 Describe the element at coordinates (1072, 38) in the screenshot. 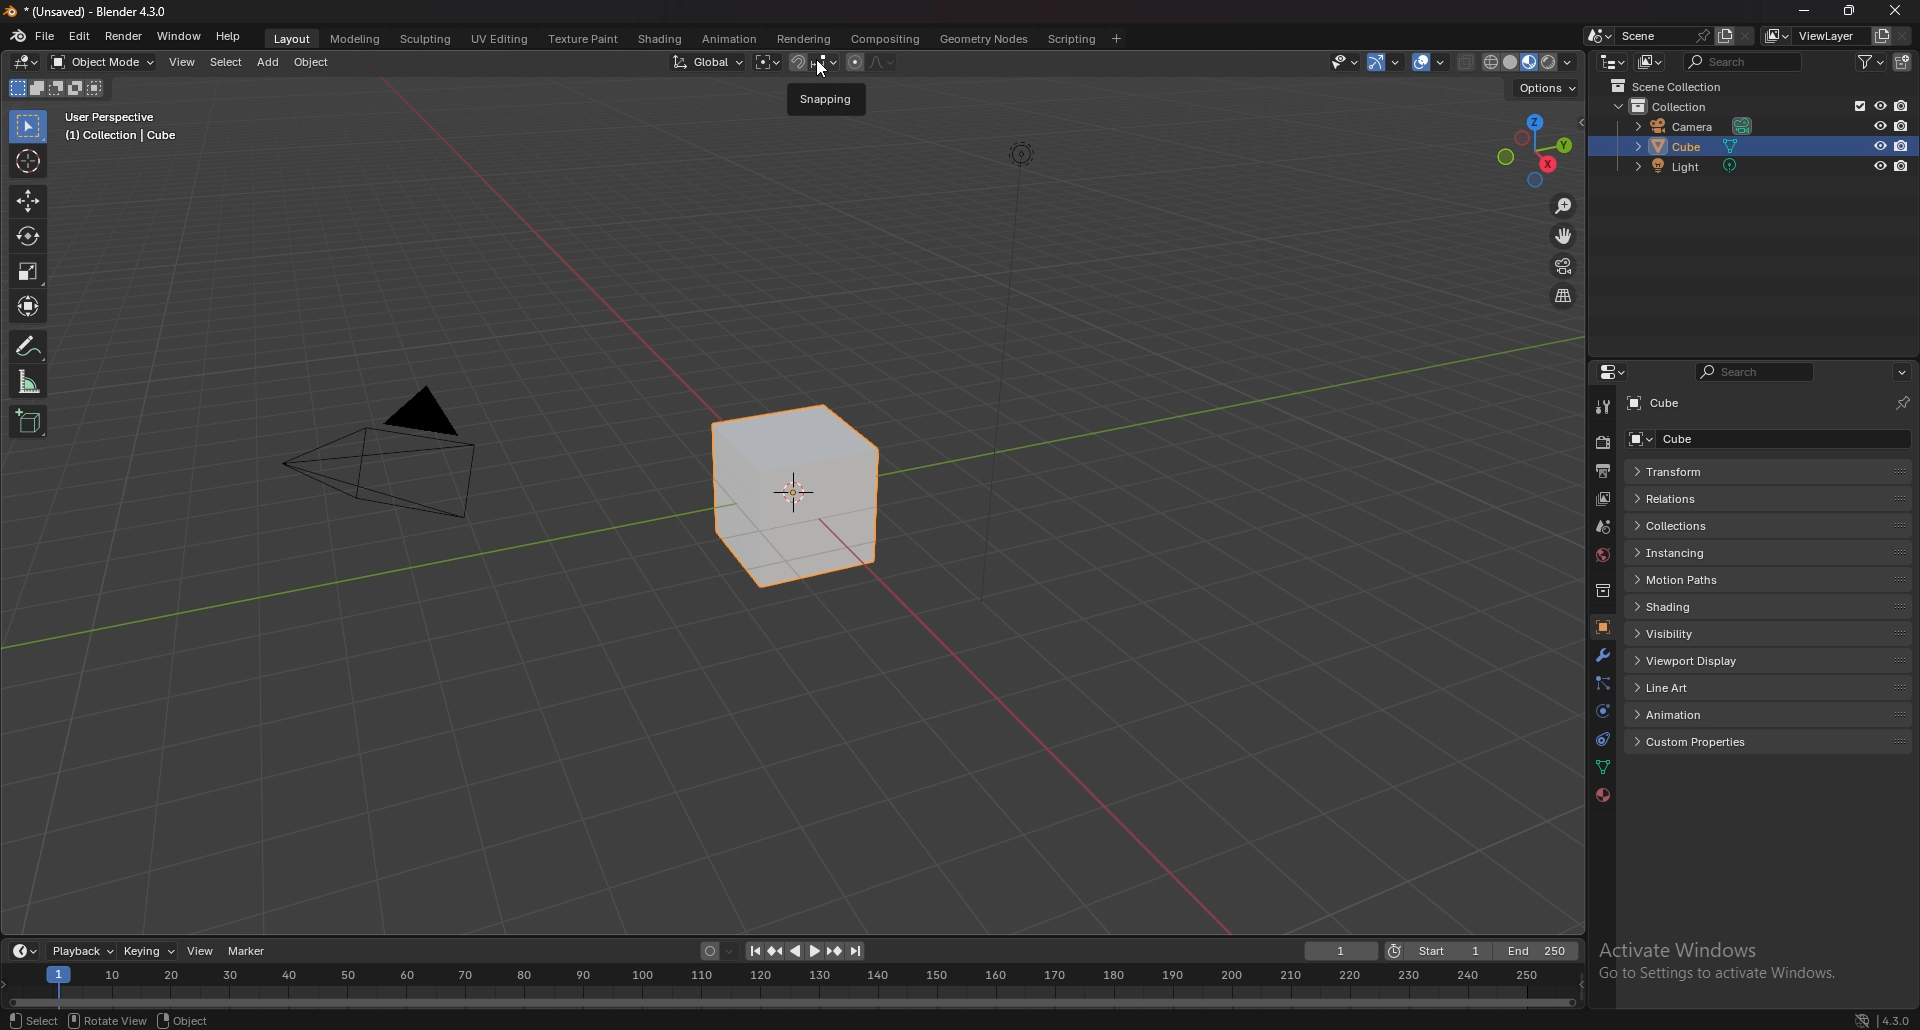

I see `scripting` at that location.